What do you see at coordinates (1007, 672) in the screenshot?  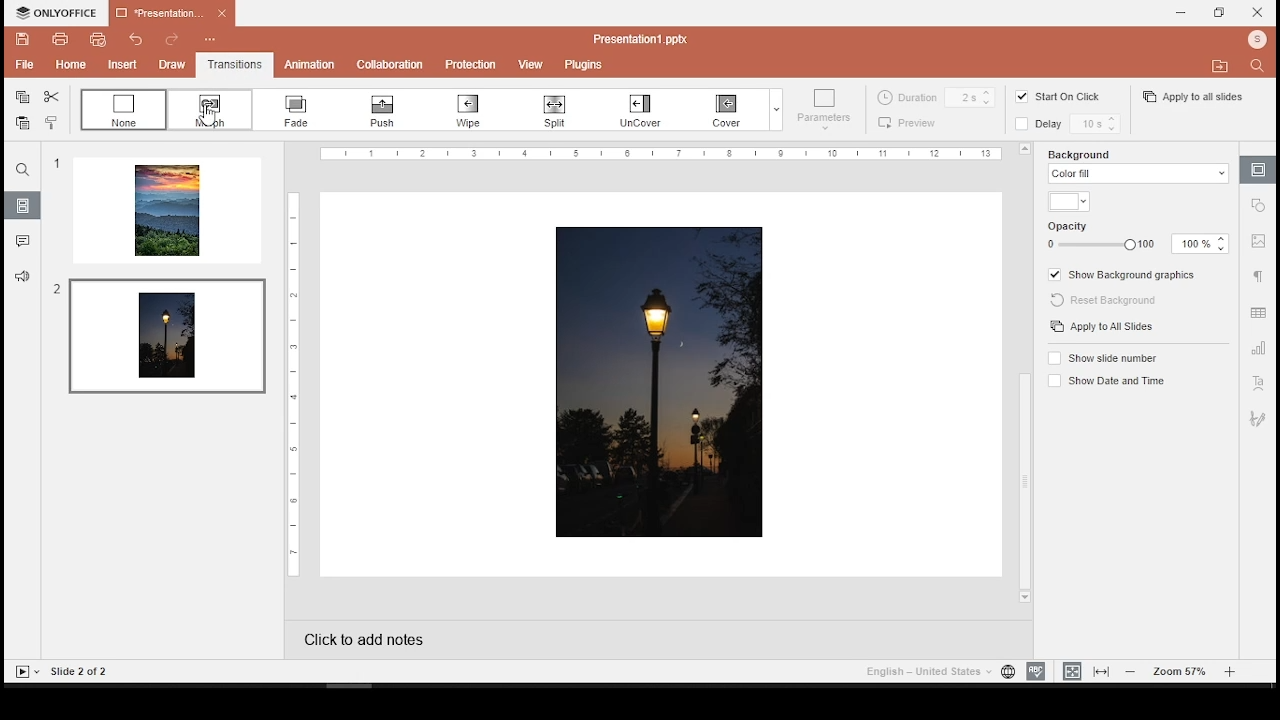 I see `language` at bounding box center [1007, 672].